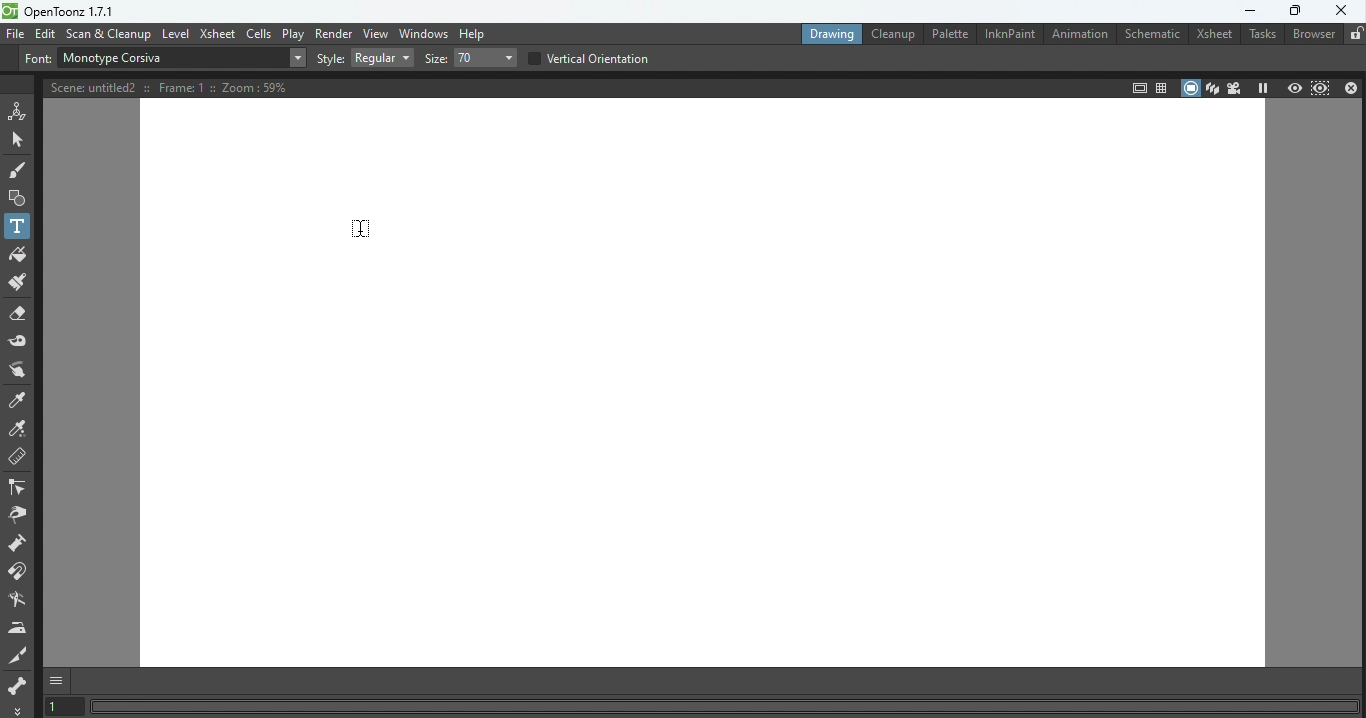 Image resolution: width=1366 pixels, height=718 pixels. I want to click on Paint Brush tool, so click(21, 283).